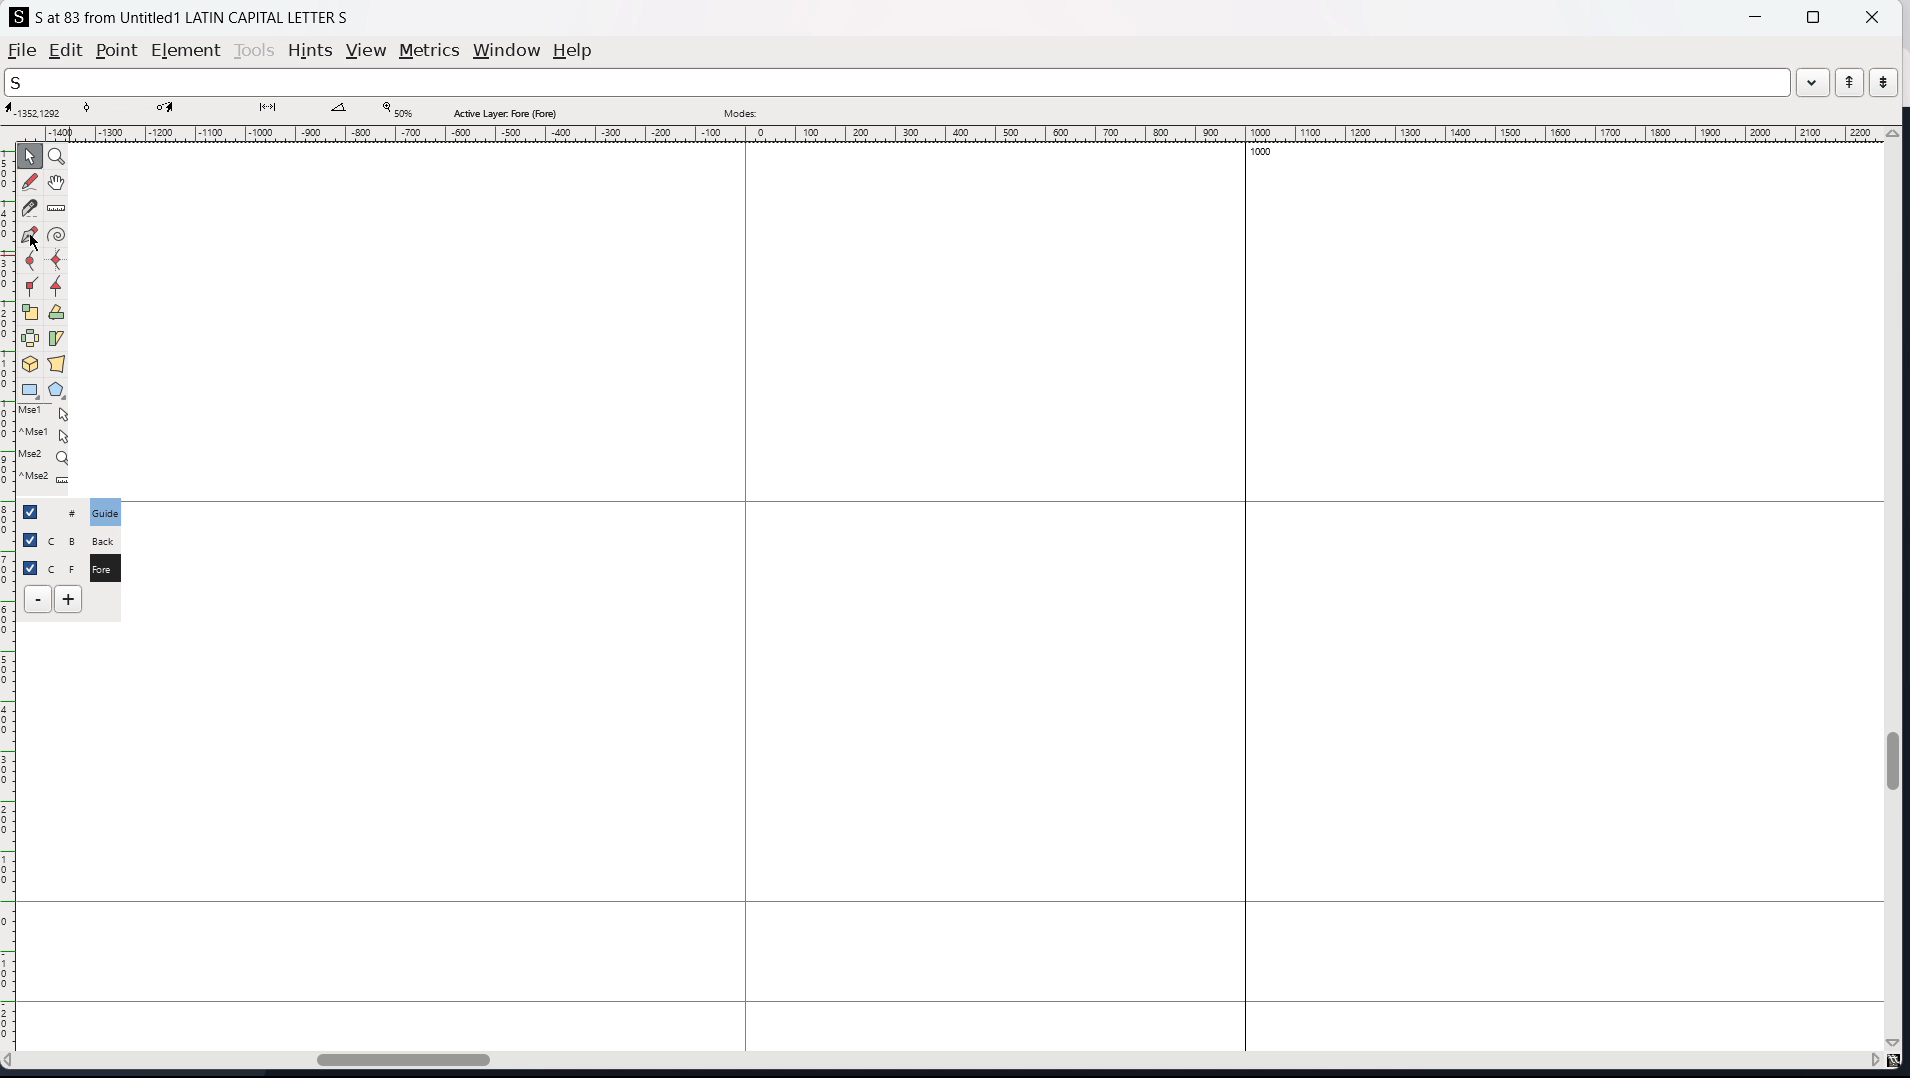 The height and width of the screenshot is (1078, 1910). Describe the element at coordinates (30, 365) in the screenshot. I see `rotate the selection in 3D and project back to plane ` at that location.